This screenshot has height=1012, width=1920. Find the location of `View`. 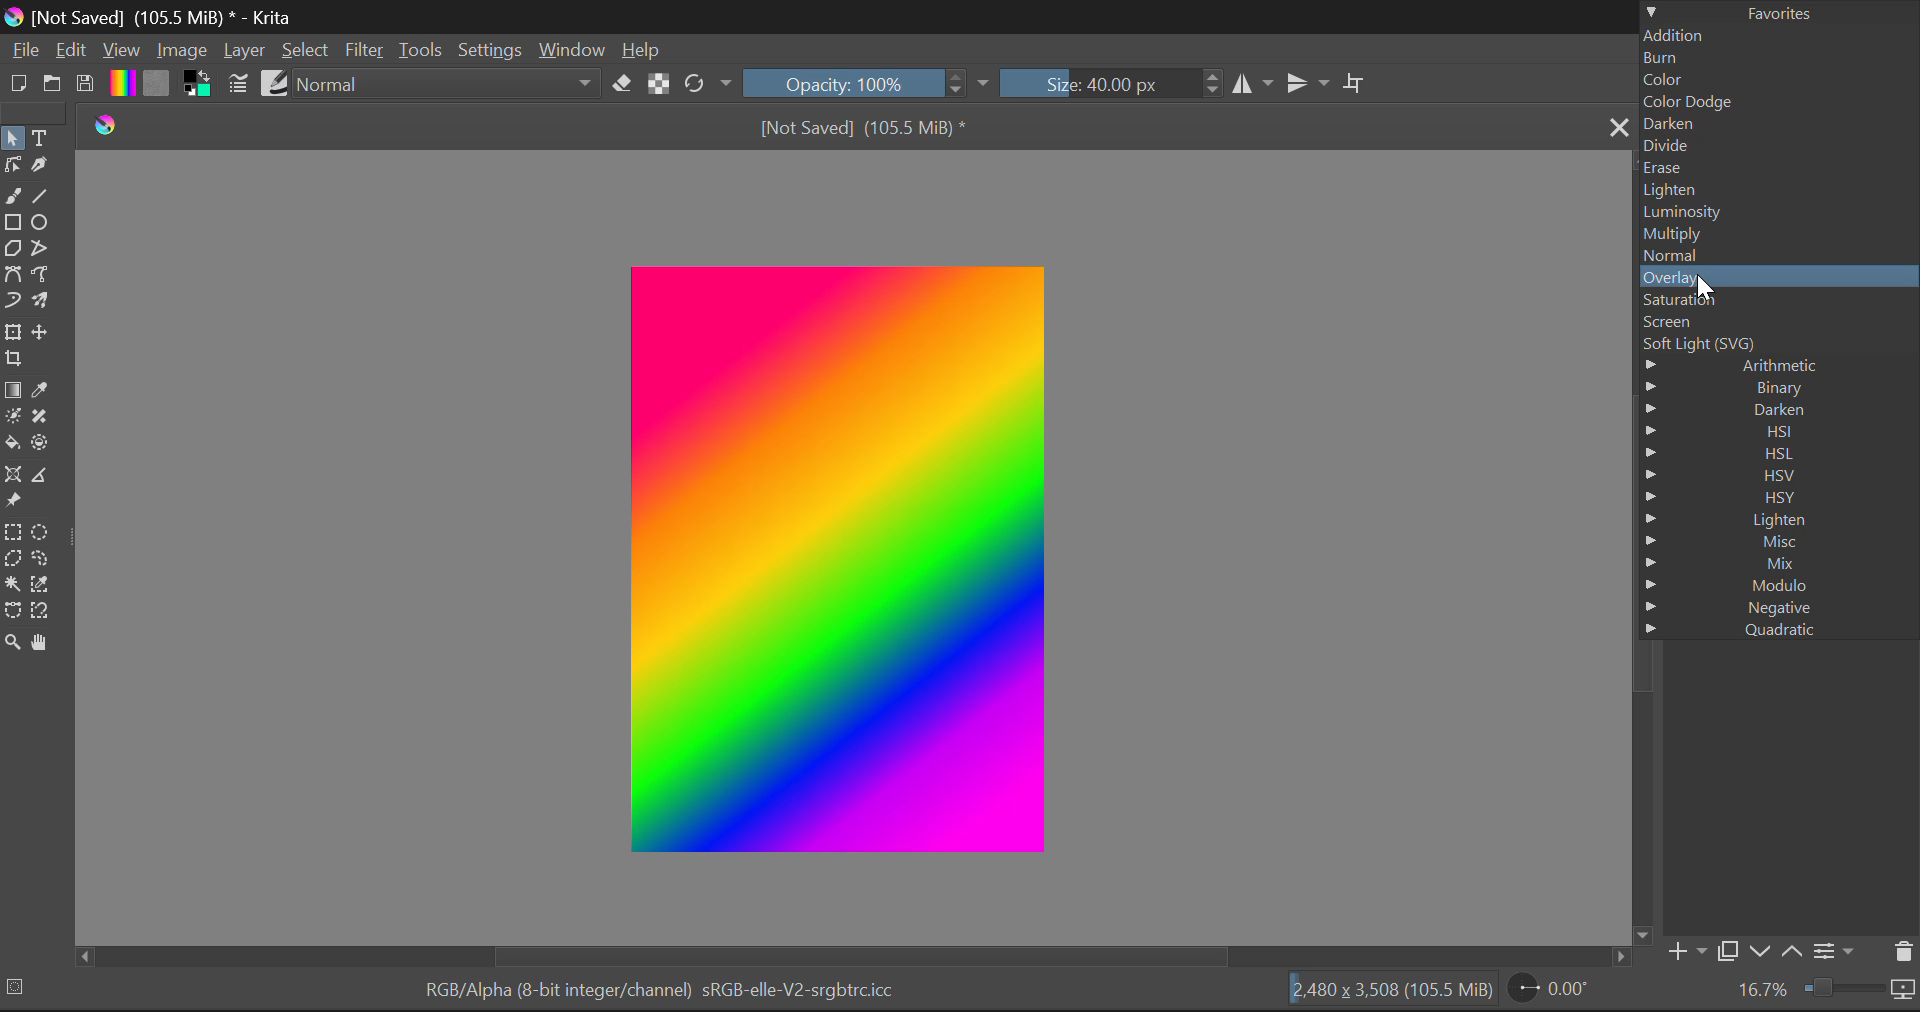

View is located at coordinates (122, 51).